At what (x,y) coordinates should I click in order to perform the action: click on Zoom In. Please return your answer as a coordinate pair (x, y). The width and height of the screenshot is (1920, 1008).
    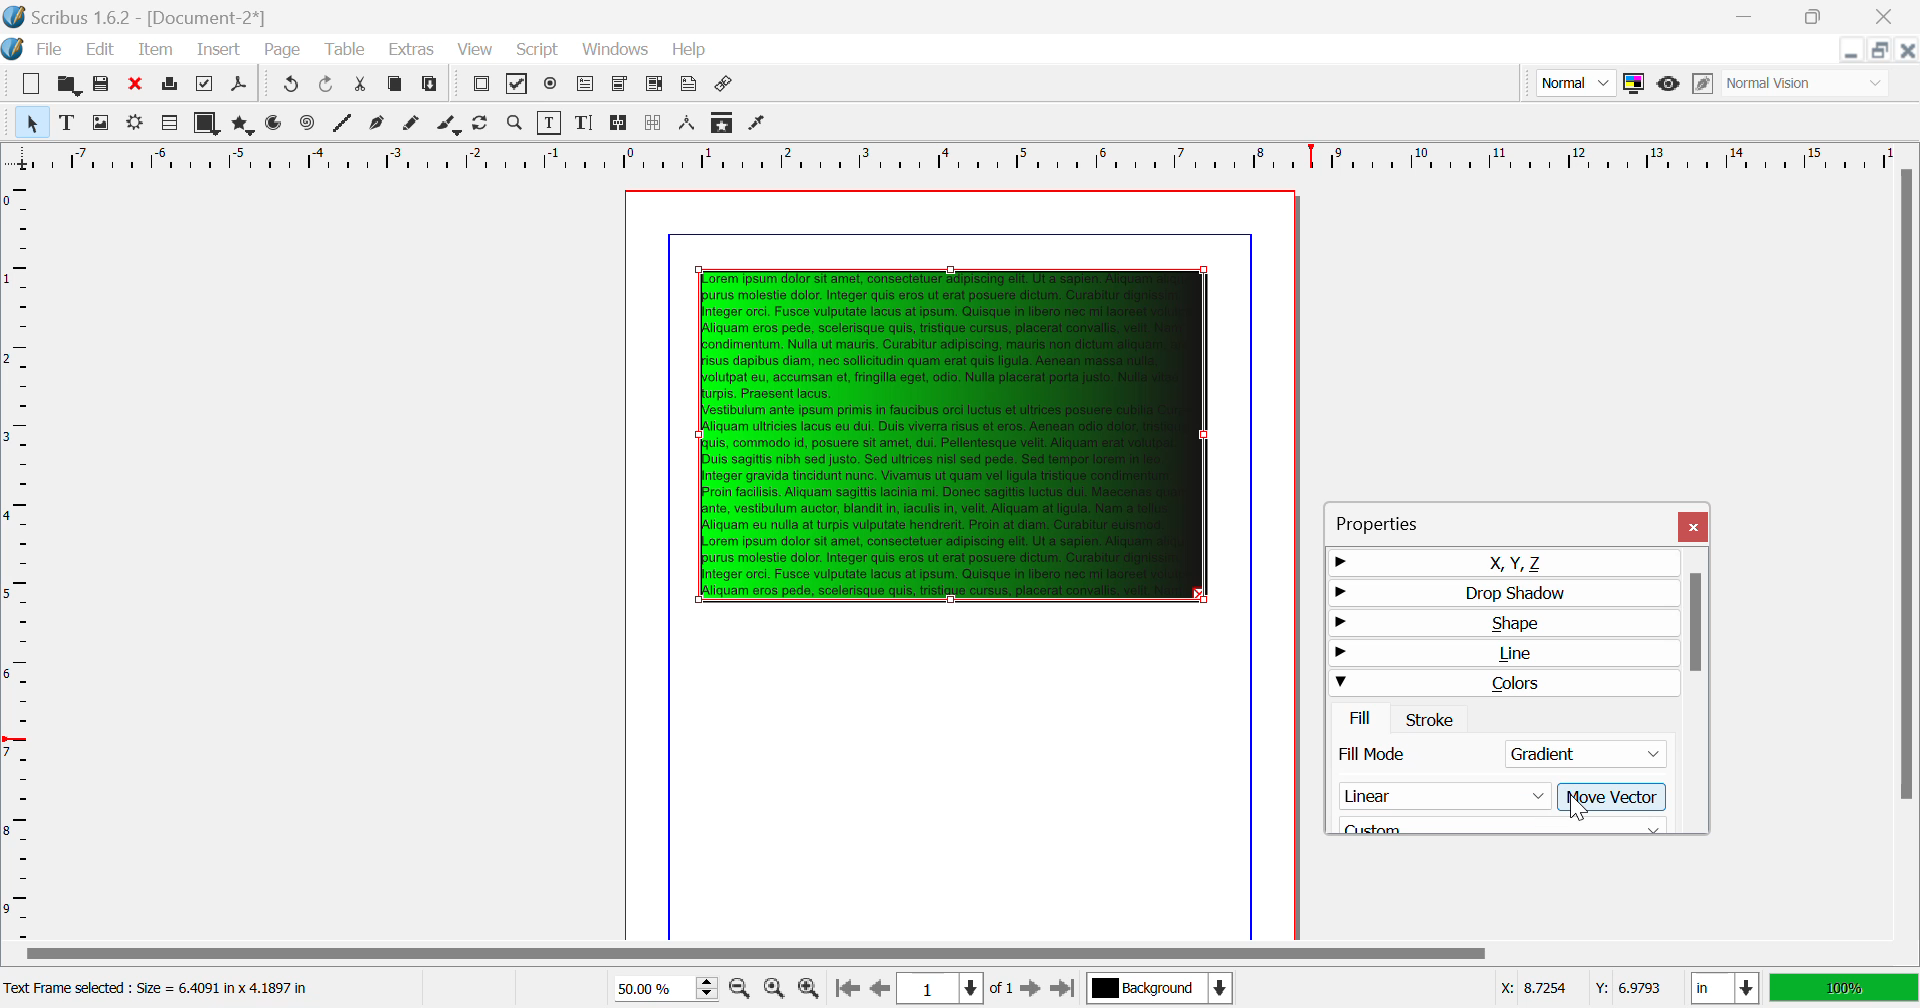
    Looking at the image, I should click on (810, 989).